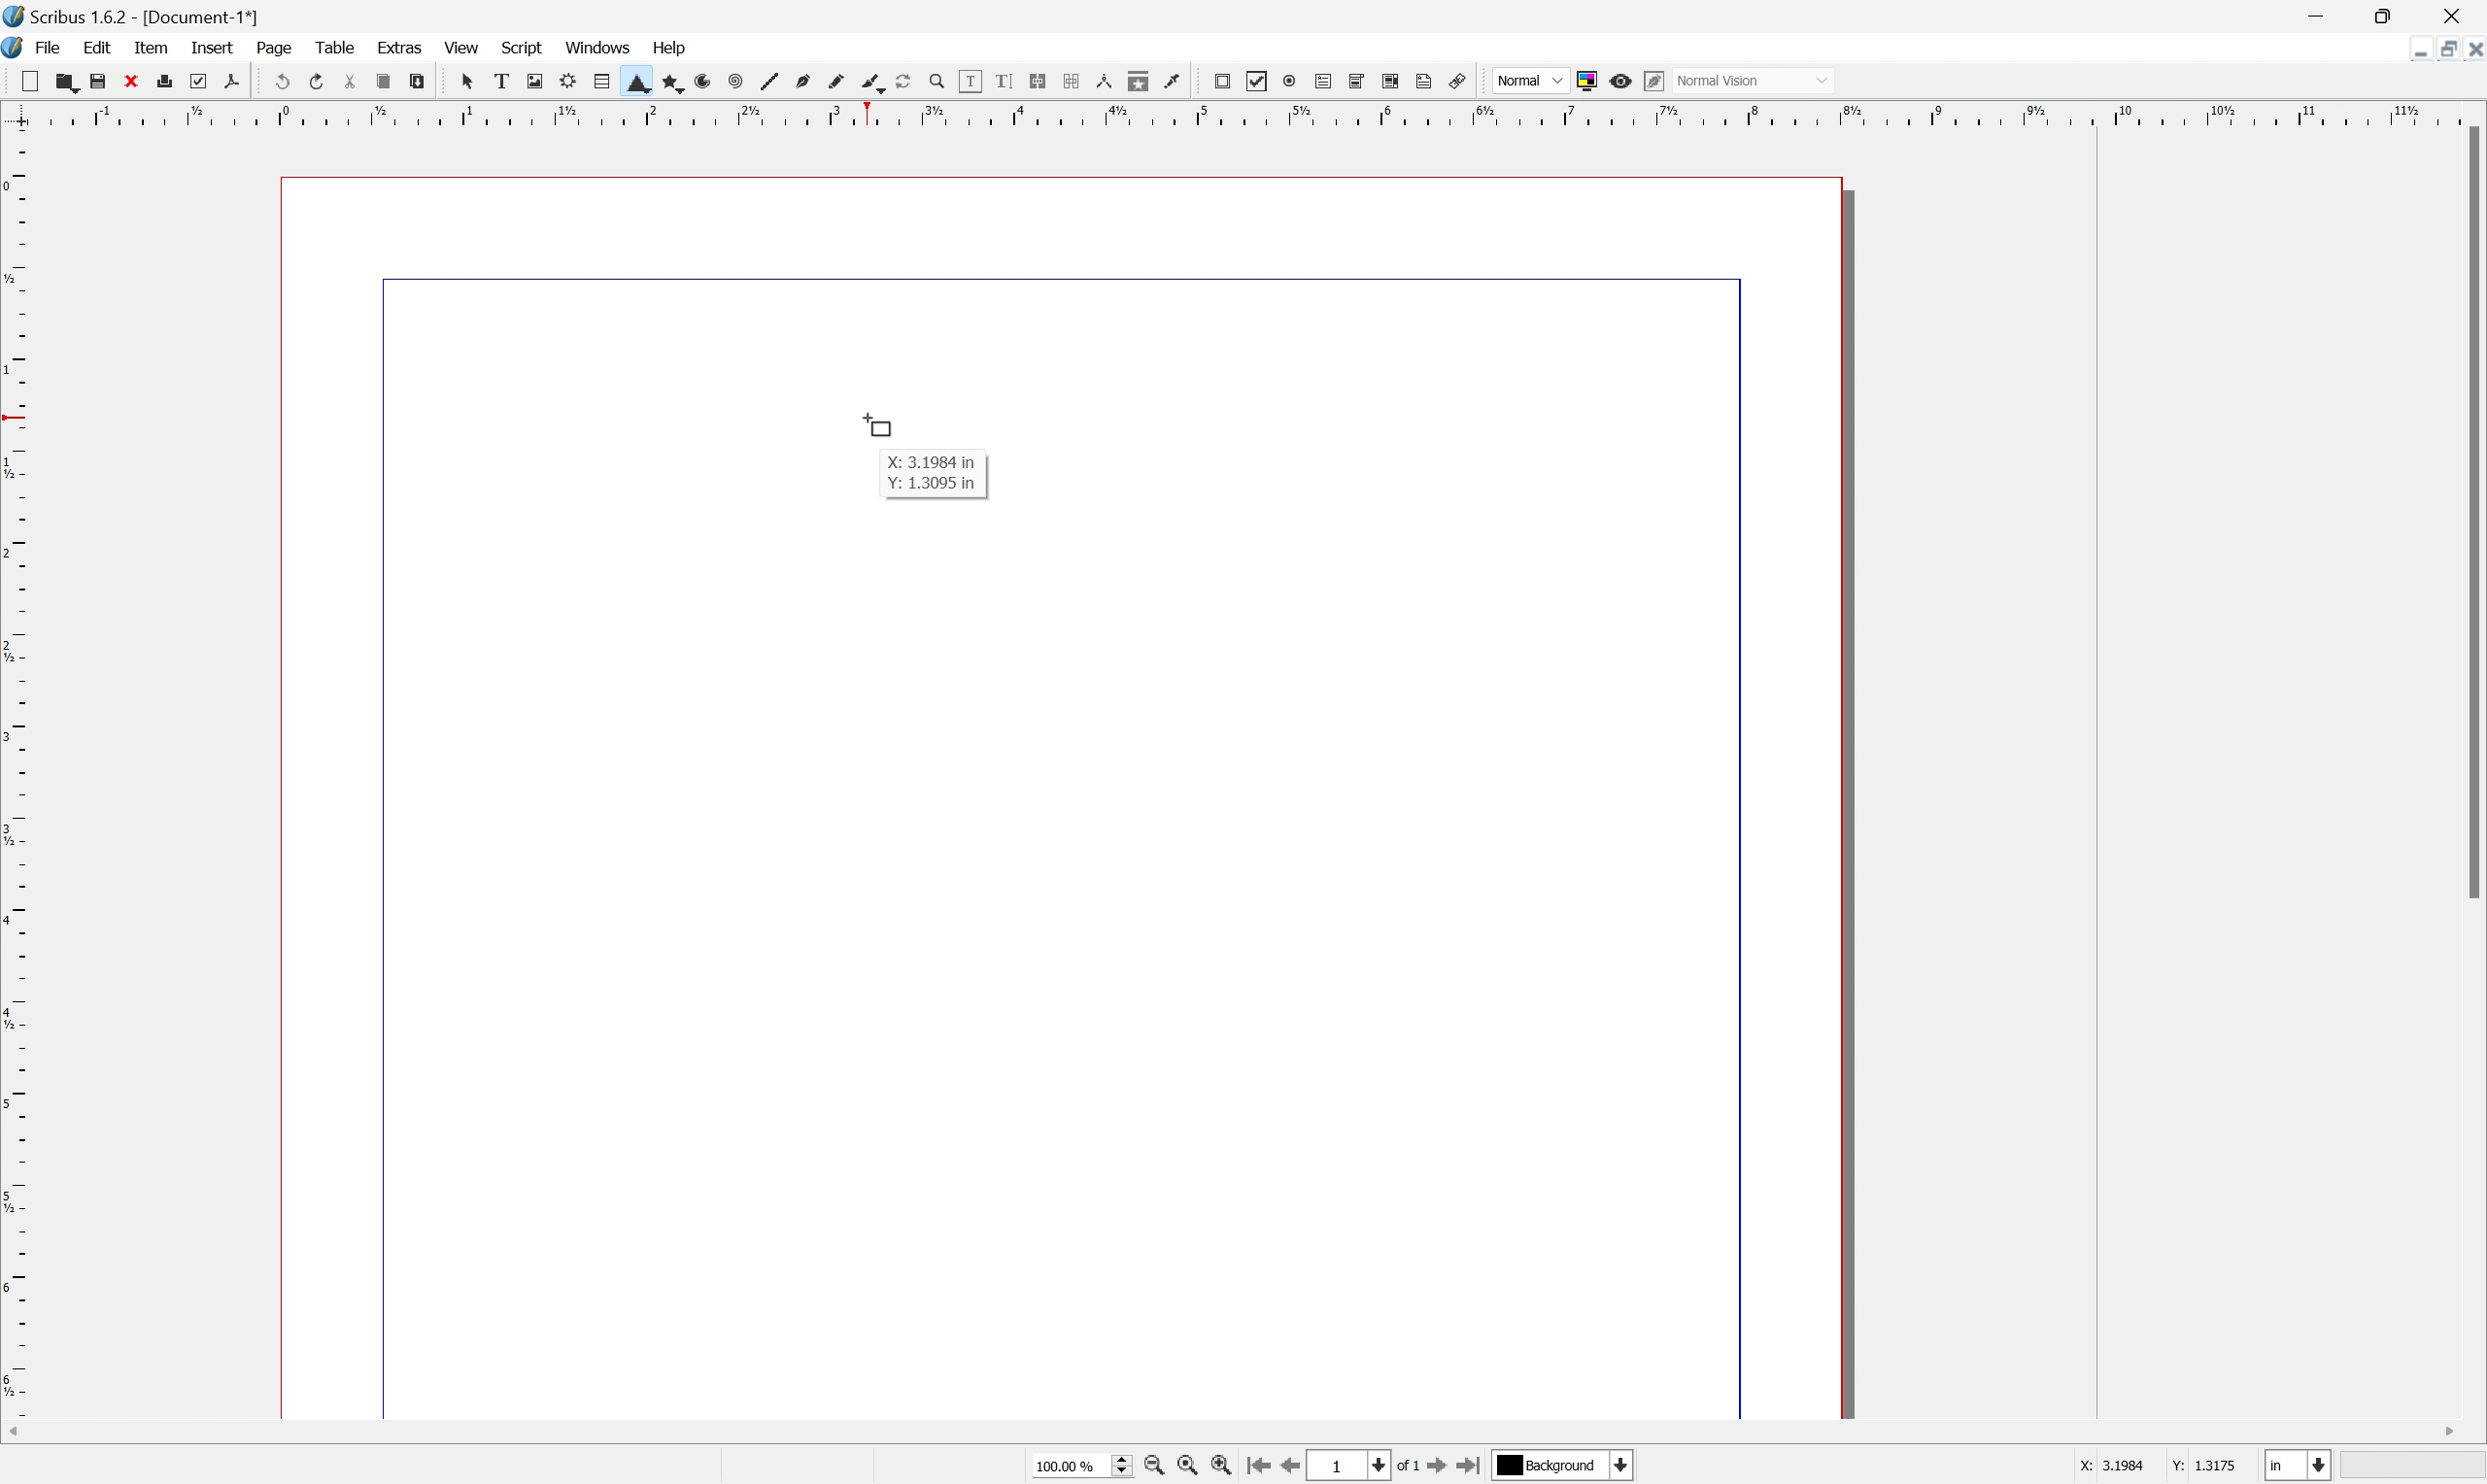 Image resolution: width=2487 pixels, height=1484 pixels. I want to click on Scale, so click(16, 775).